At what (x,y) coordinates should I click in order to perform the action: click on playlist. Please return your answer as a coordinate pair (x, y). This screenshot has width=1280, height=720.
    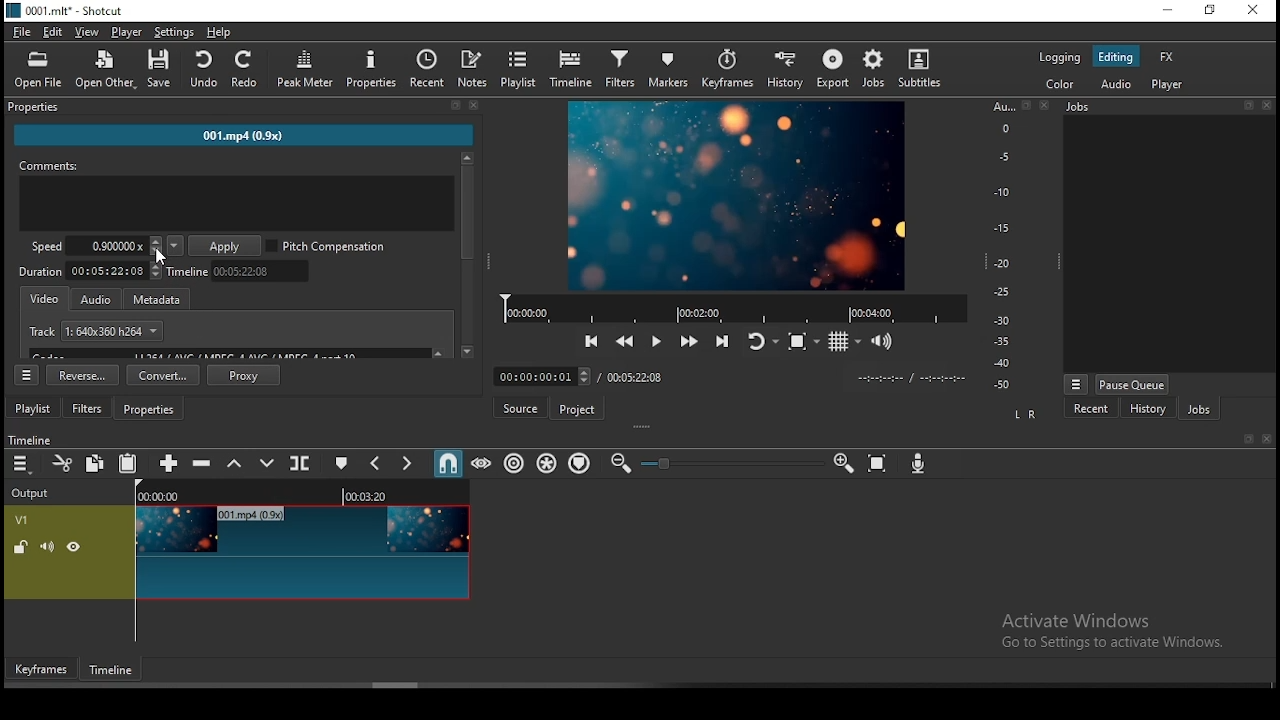
    Looking at the image, I should click on (34, 407).